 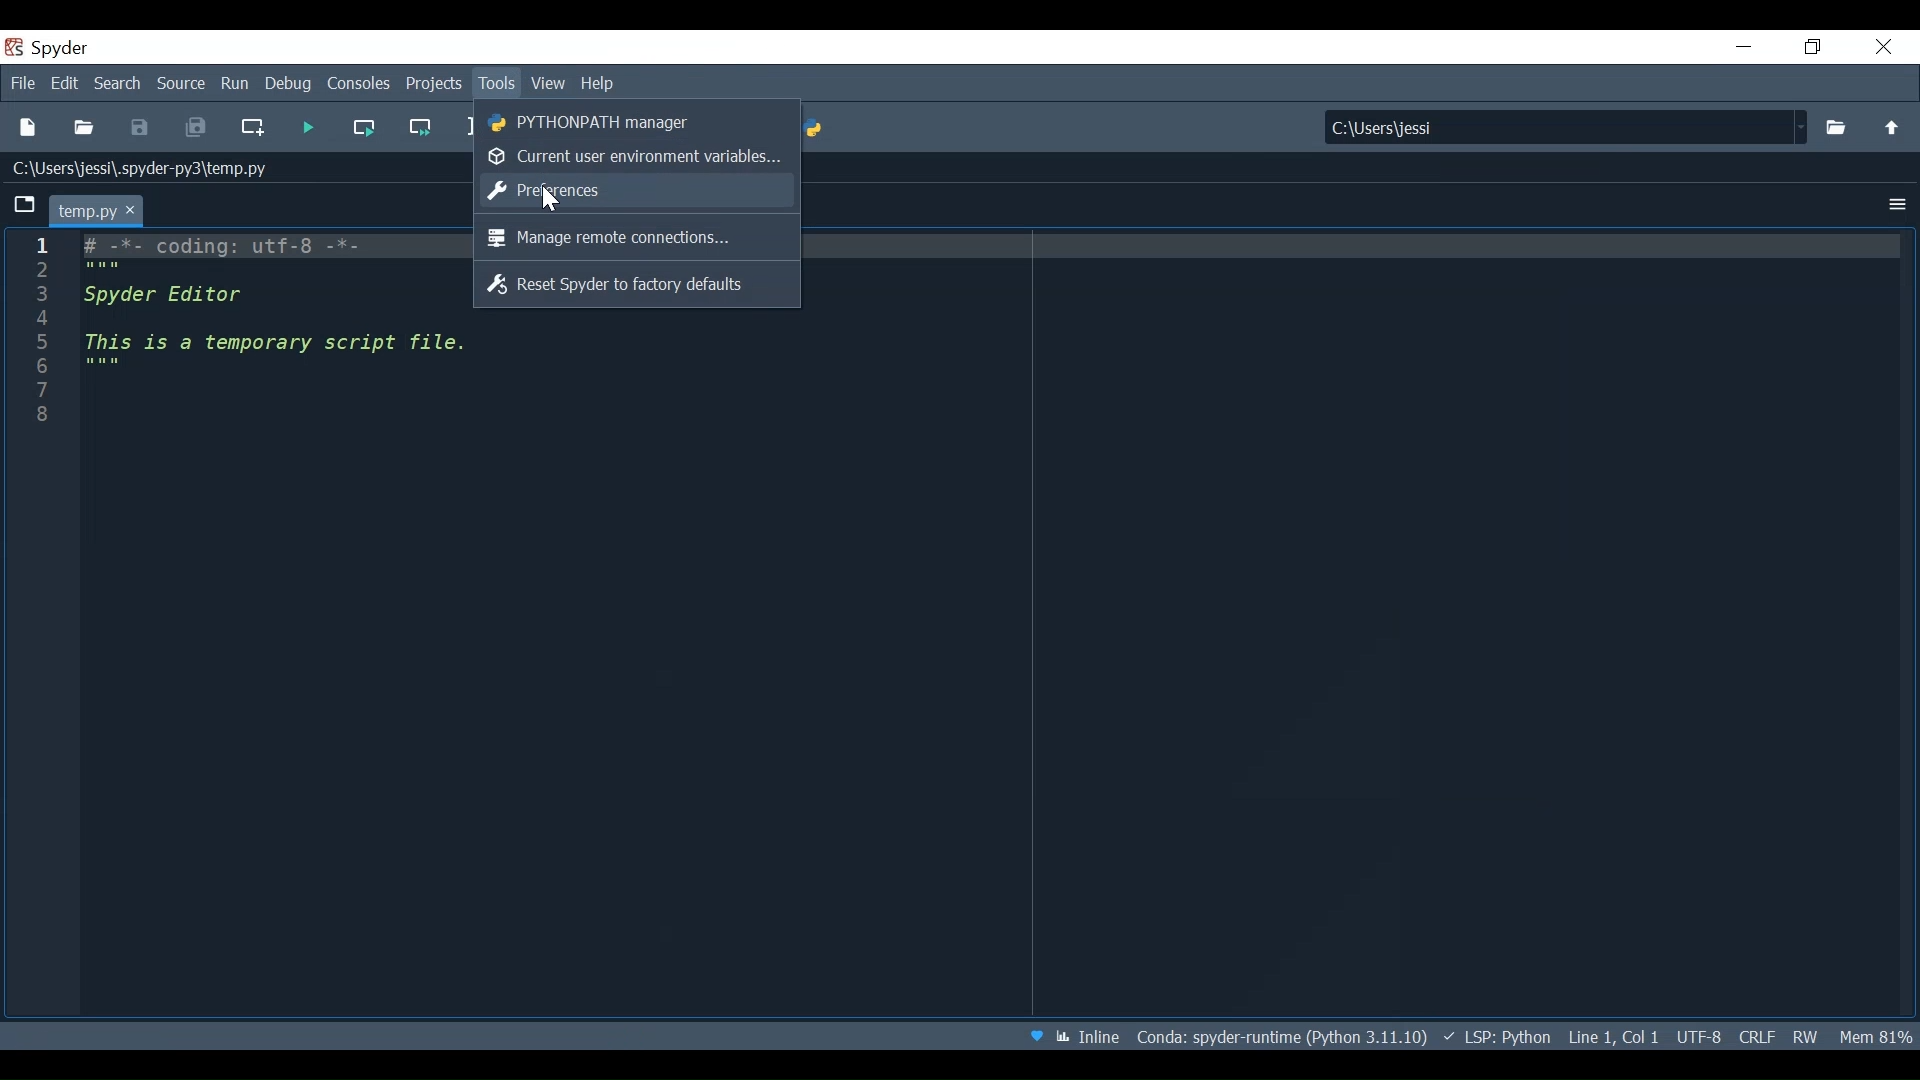 What do you see at coordinates (637, 158) in the screenshot?
I see `Current user environment variables` at bounding box center [637, 158].